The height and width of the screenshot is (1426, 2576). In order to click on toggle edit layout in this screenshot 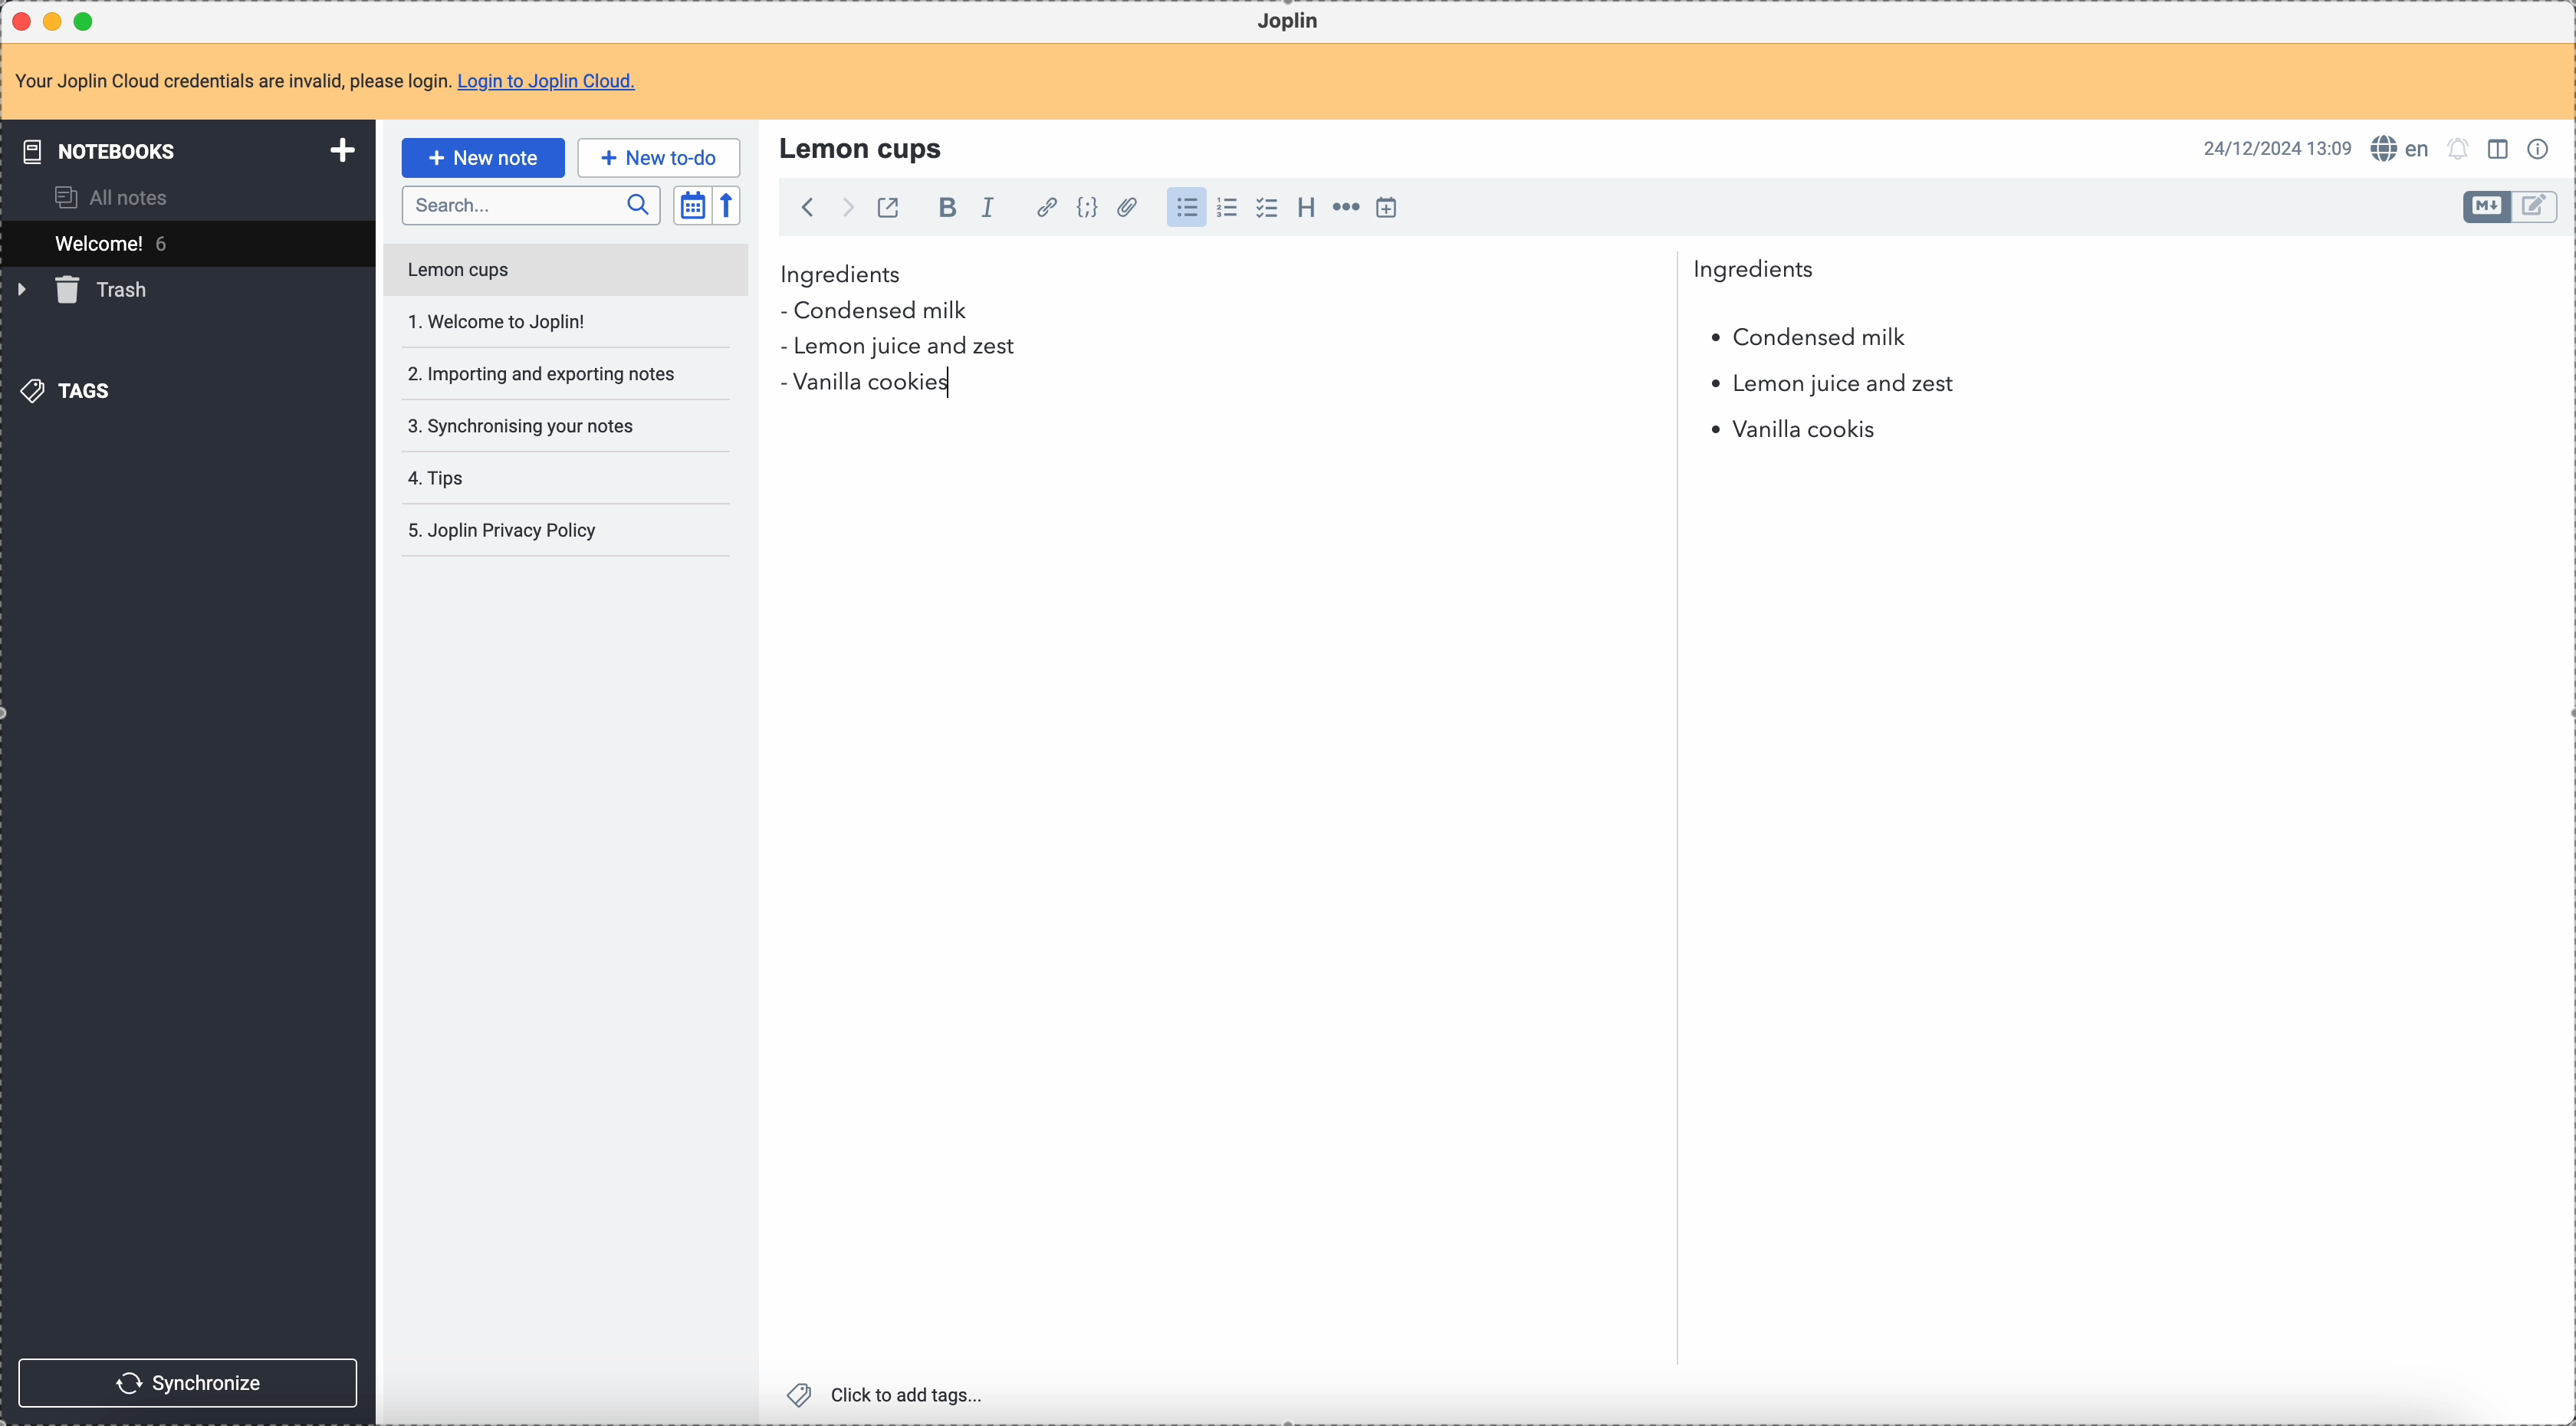, I will do `click(2501, 147)`.